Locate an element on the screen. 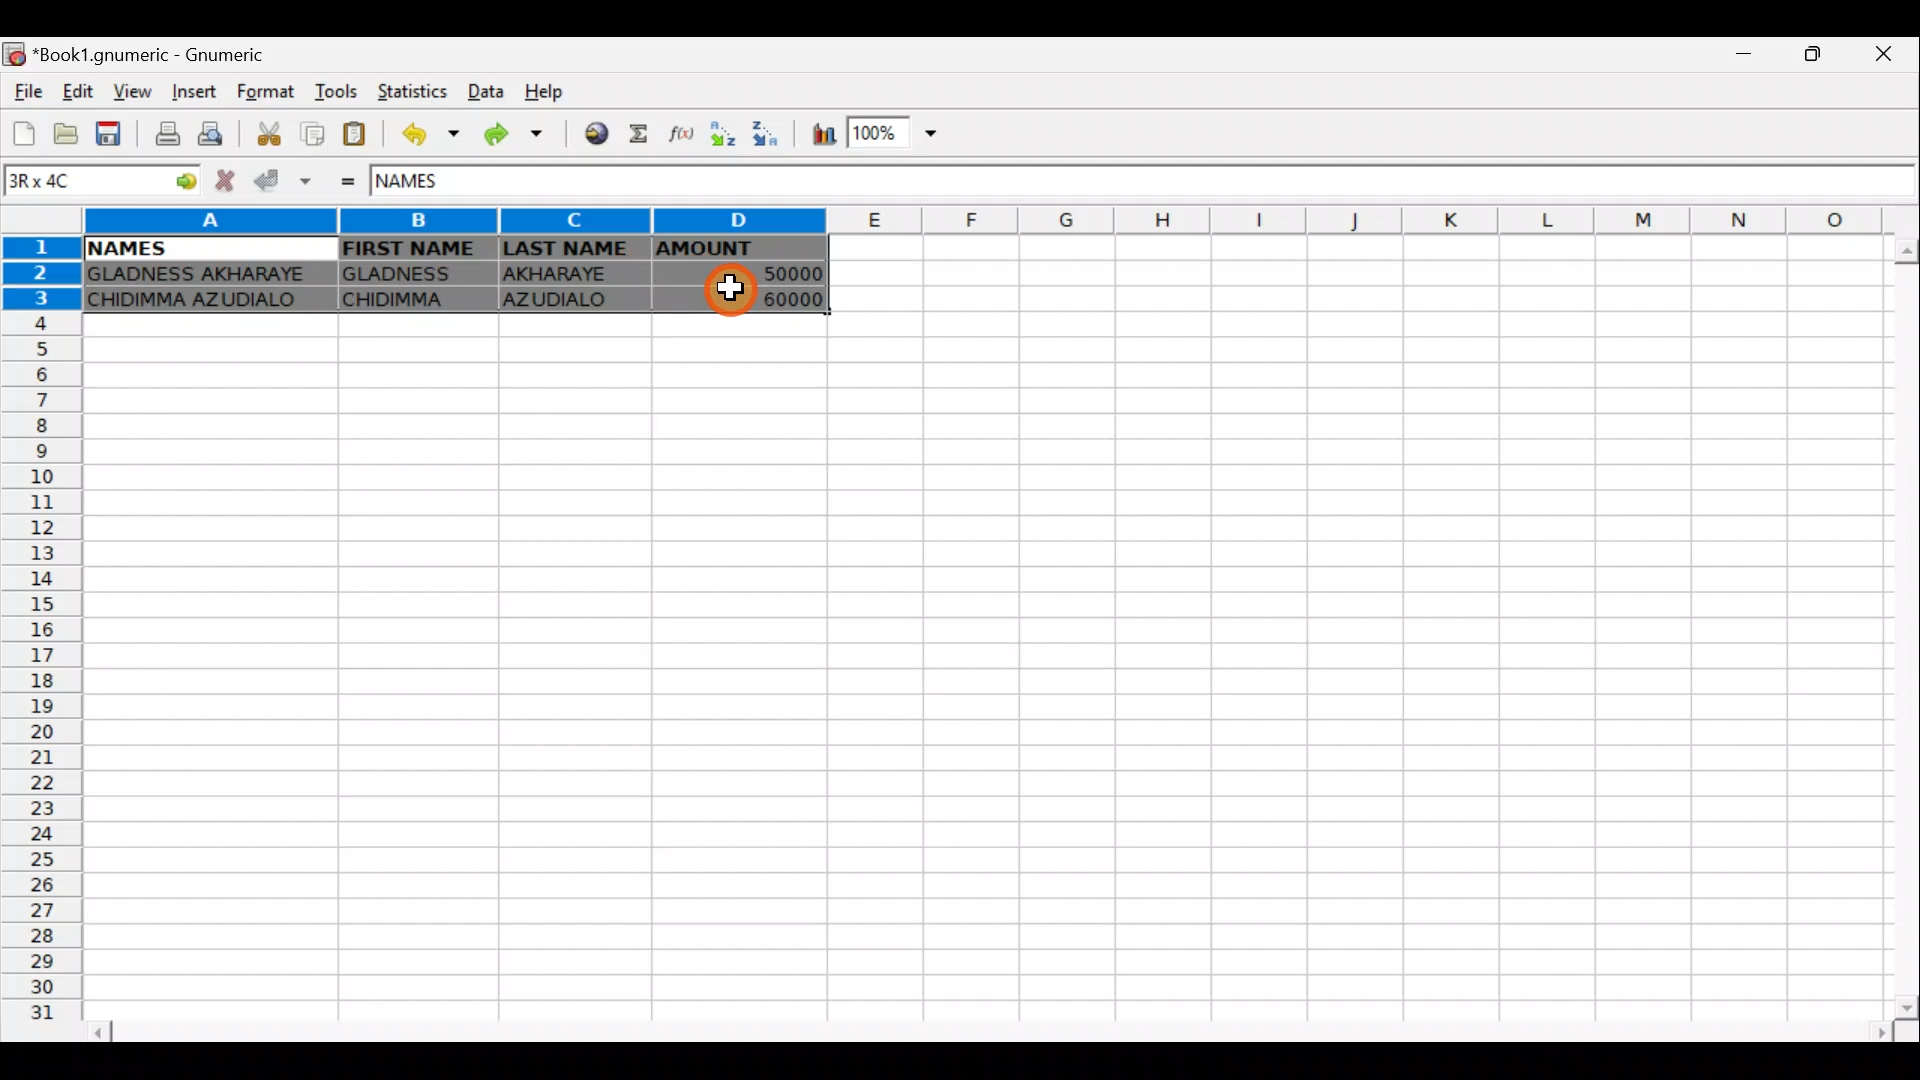  Edit is located at coordinates (80, 93).